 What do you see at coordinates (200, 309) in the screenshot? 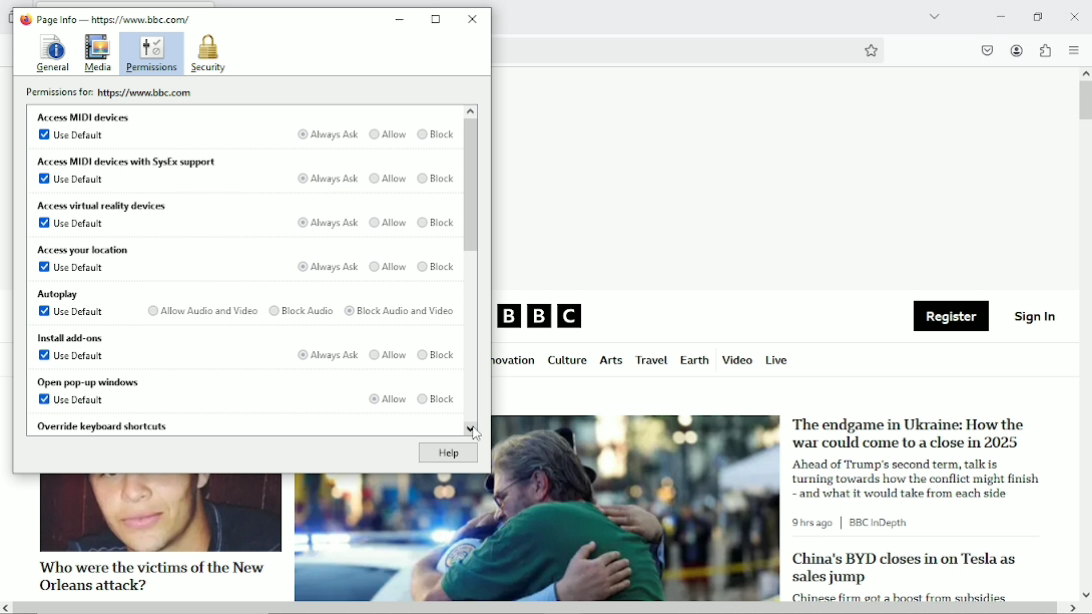
I see `Allow audio and video` at bounding box center [200, 309].